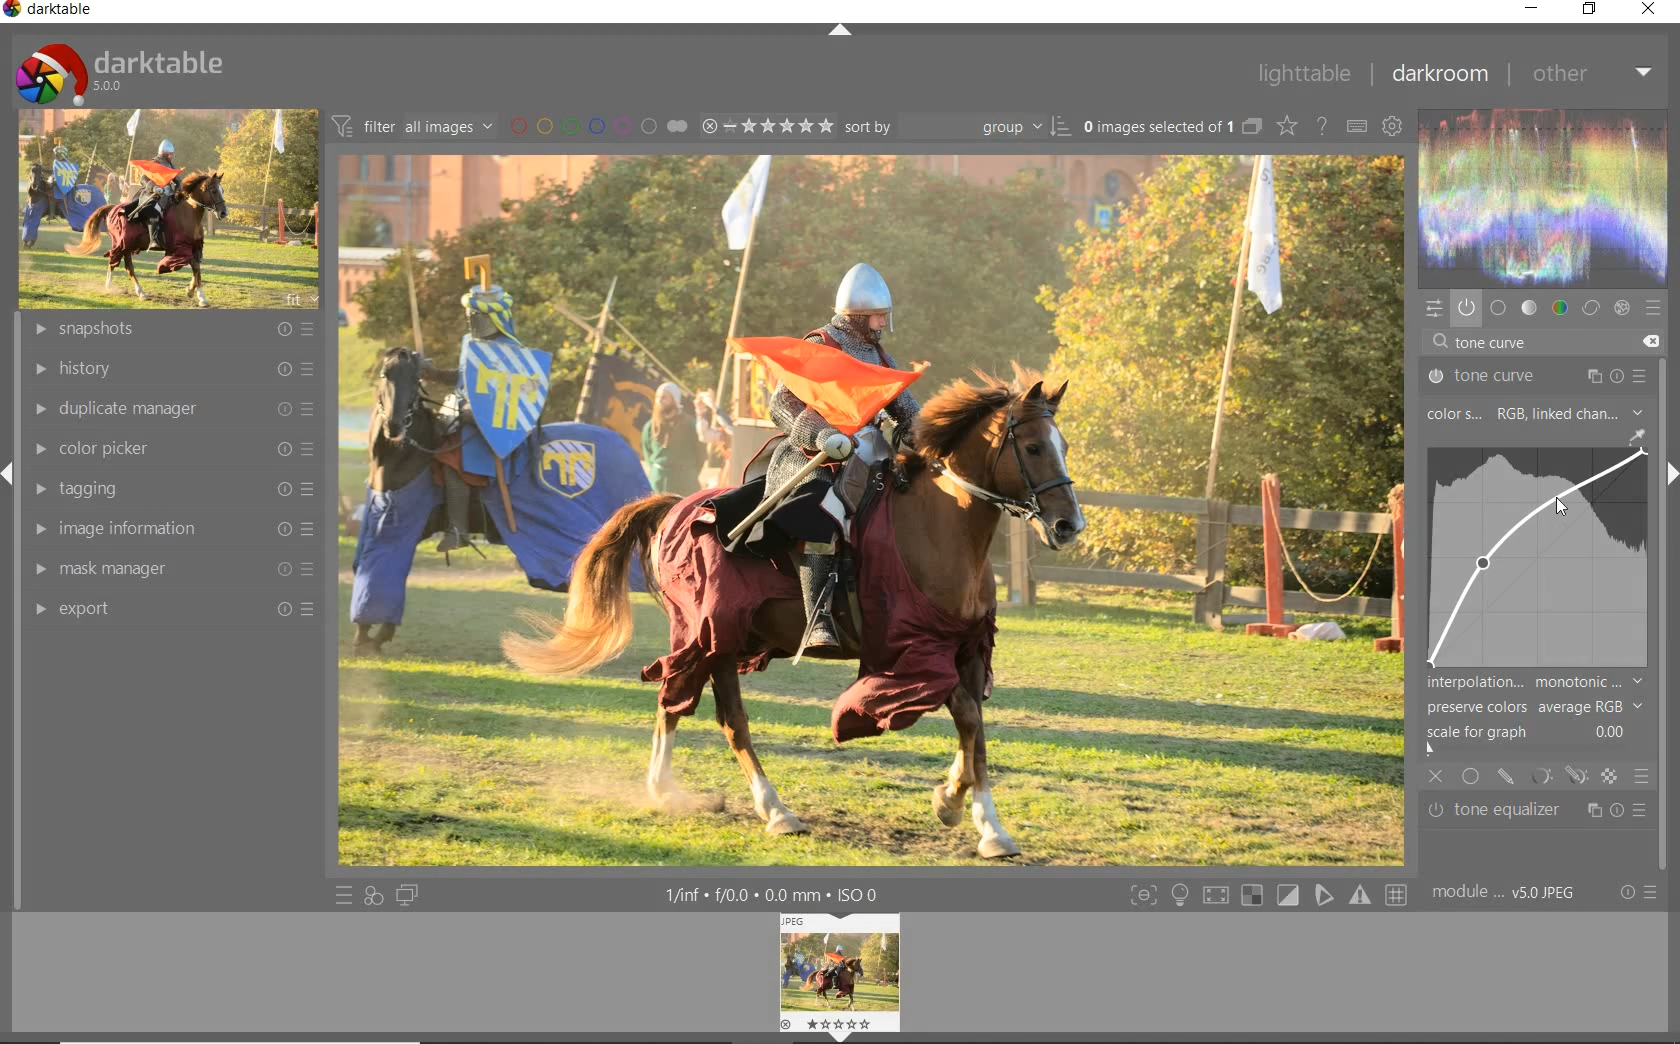  What do you see at coordinates (169, 571) in the screenshot?
I see `mask manager` at bounding box center [169, 571].